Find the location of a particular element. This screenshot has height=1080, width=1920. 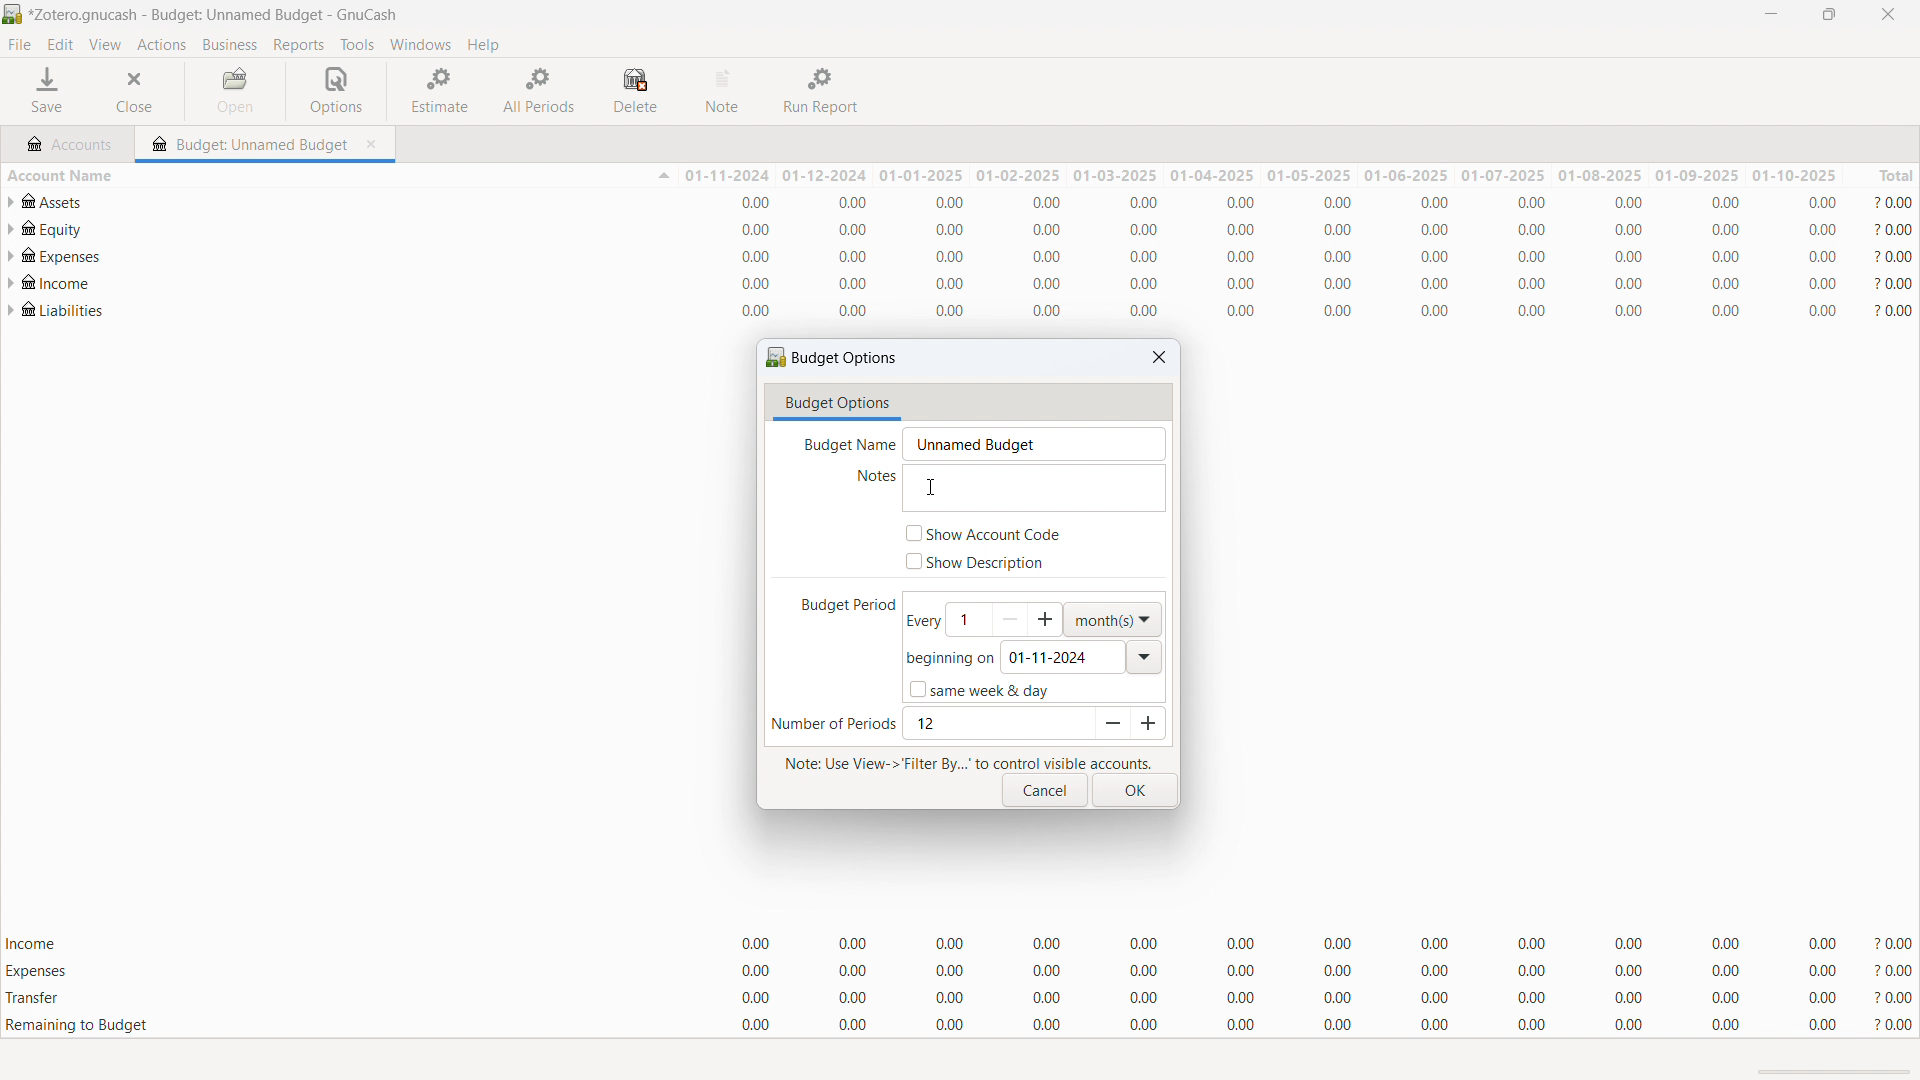

expenses total is located at coordinates (960, 971).